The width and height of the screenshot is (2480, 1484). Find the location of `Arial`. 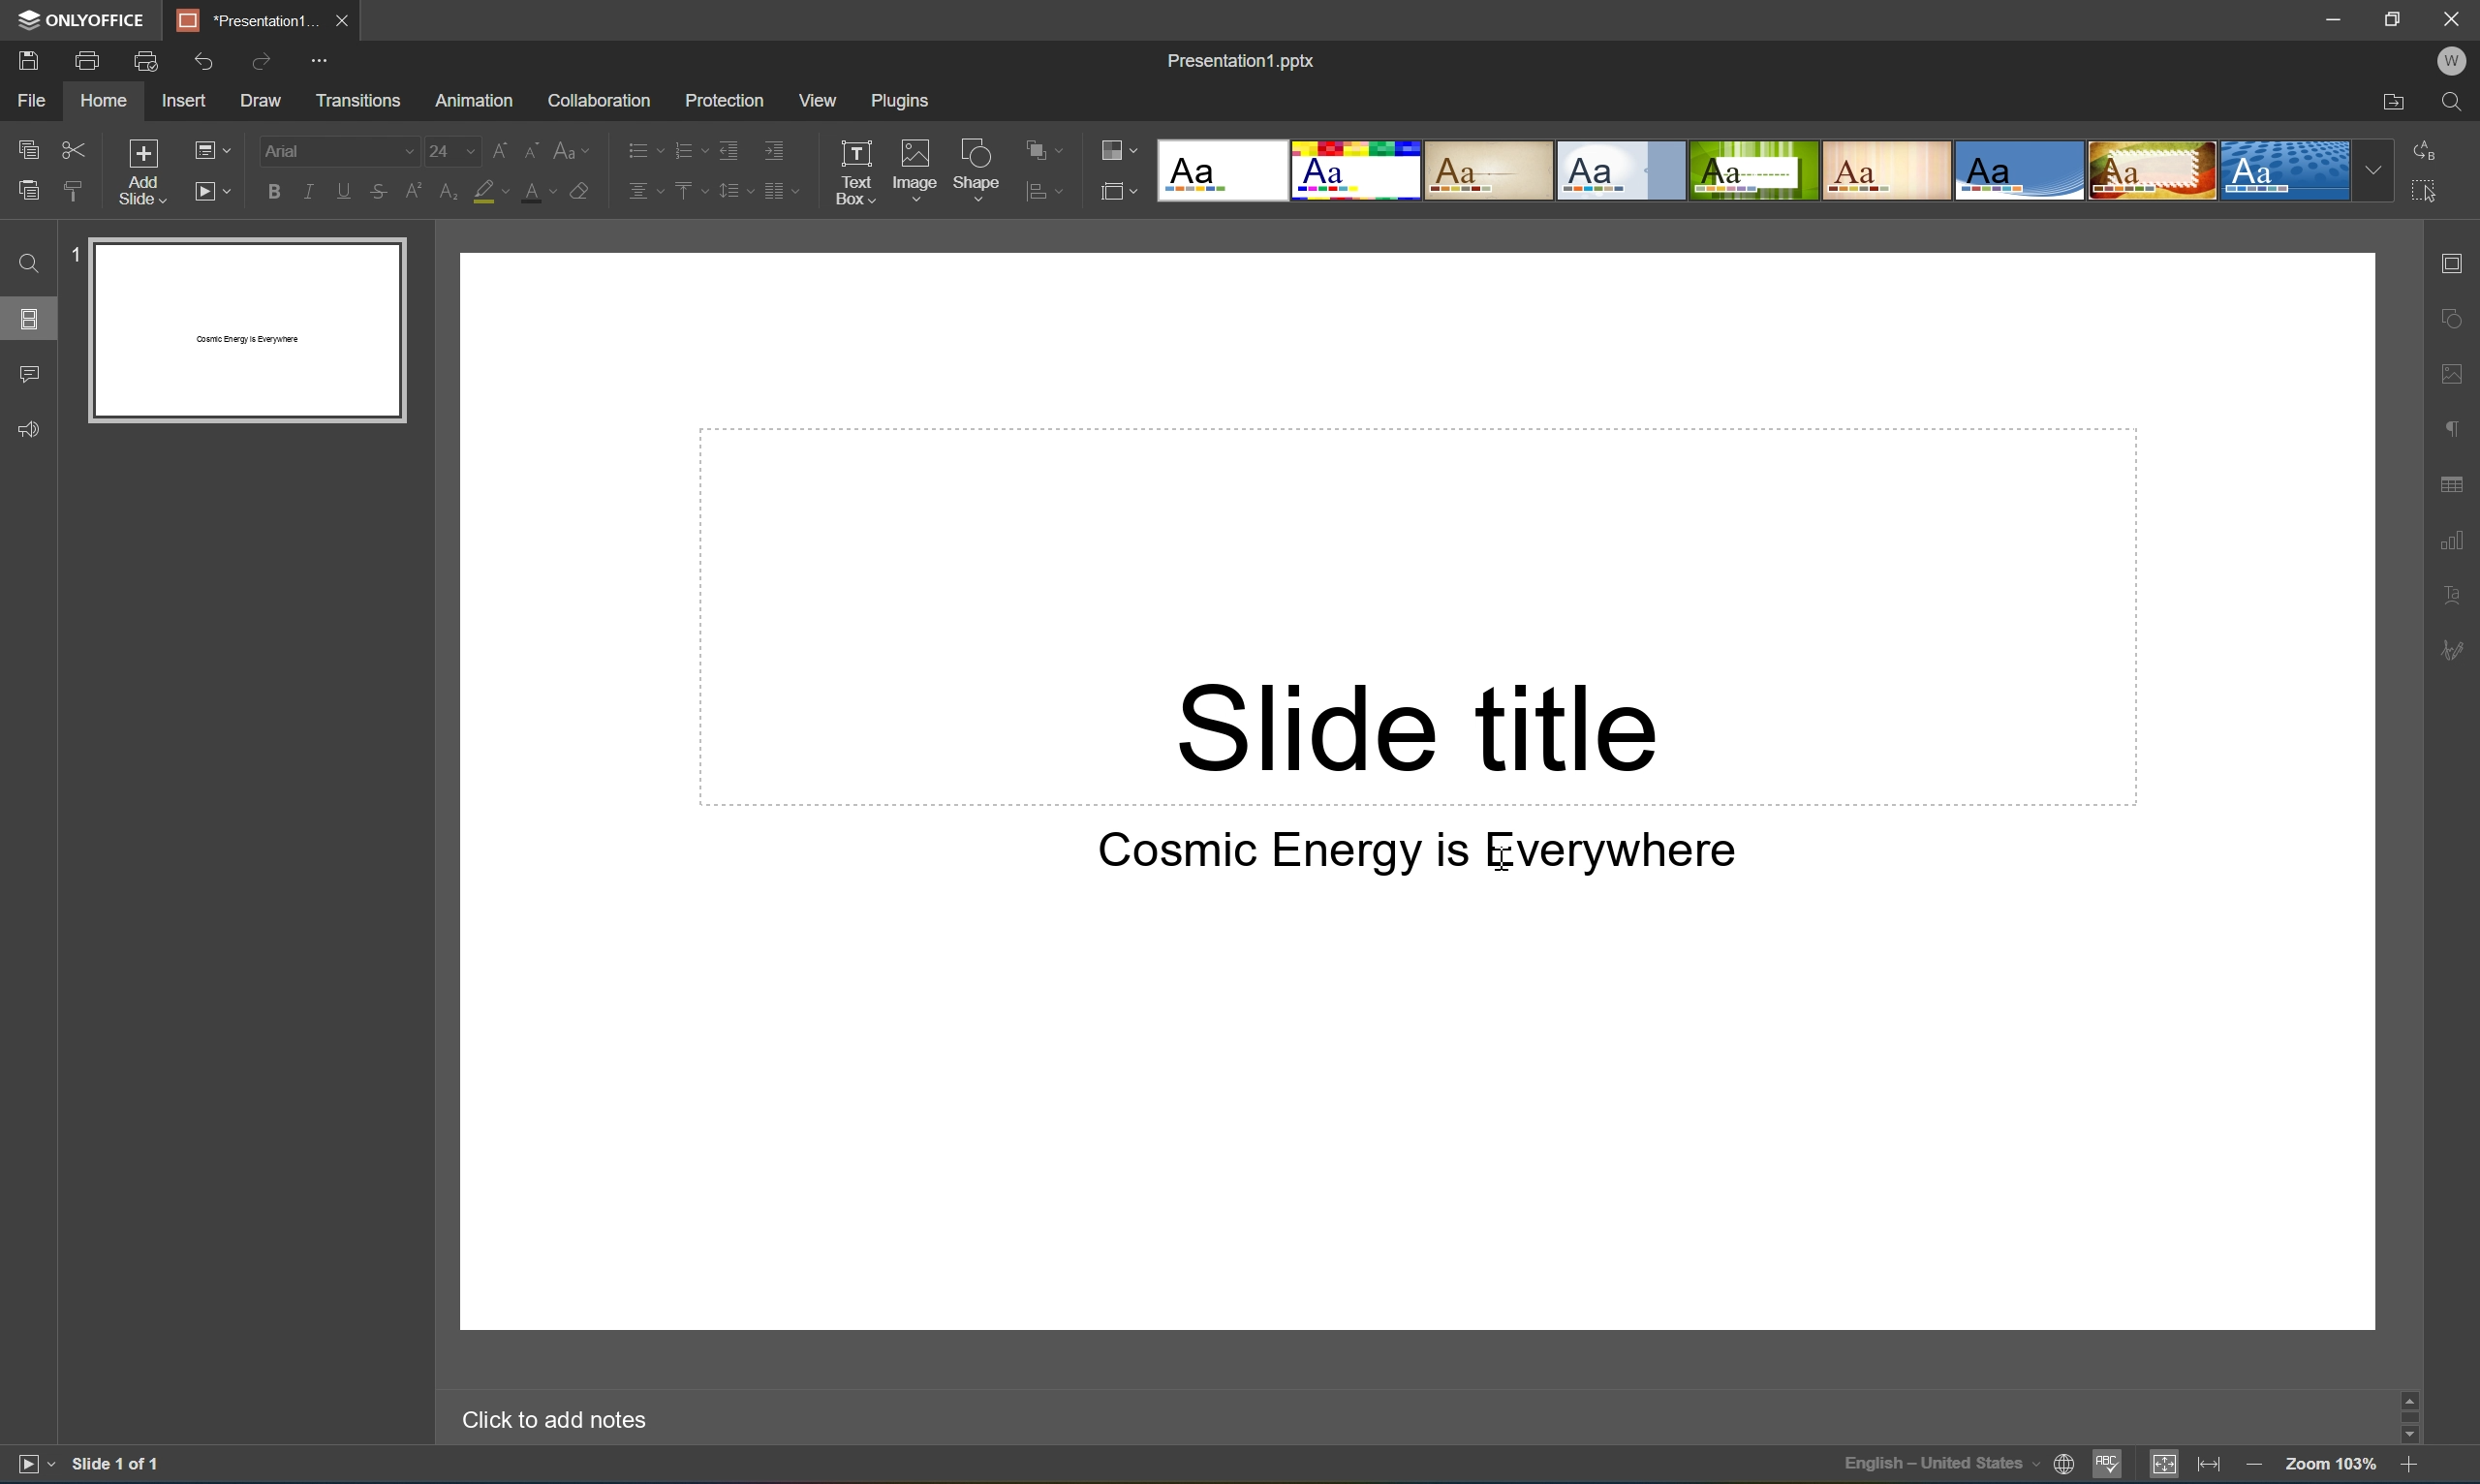

Arial is located at coordinates (290, 153).